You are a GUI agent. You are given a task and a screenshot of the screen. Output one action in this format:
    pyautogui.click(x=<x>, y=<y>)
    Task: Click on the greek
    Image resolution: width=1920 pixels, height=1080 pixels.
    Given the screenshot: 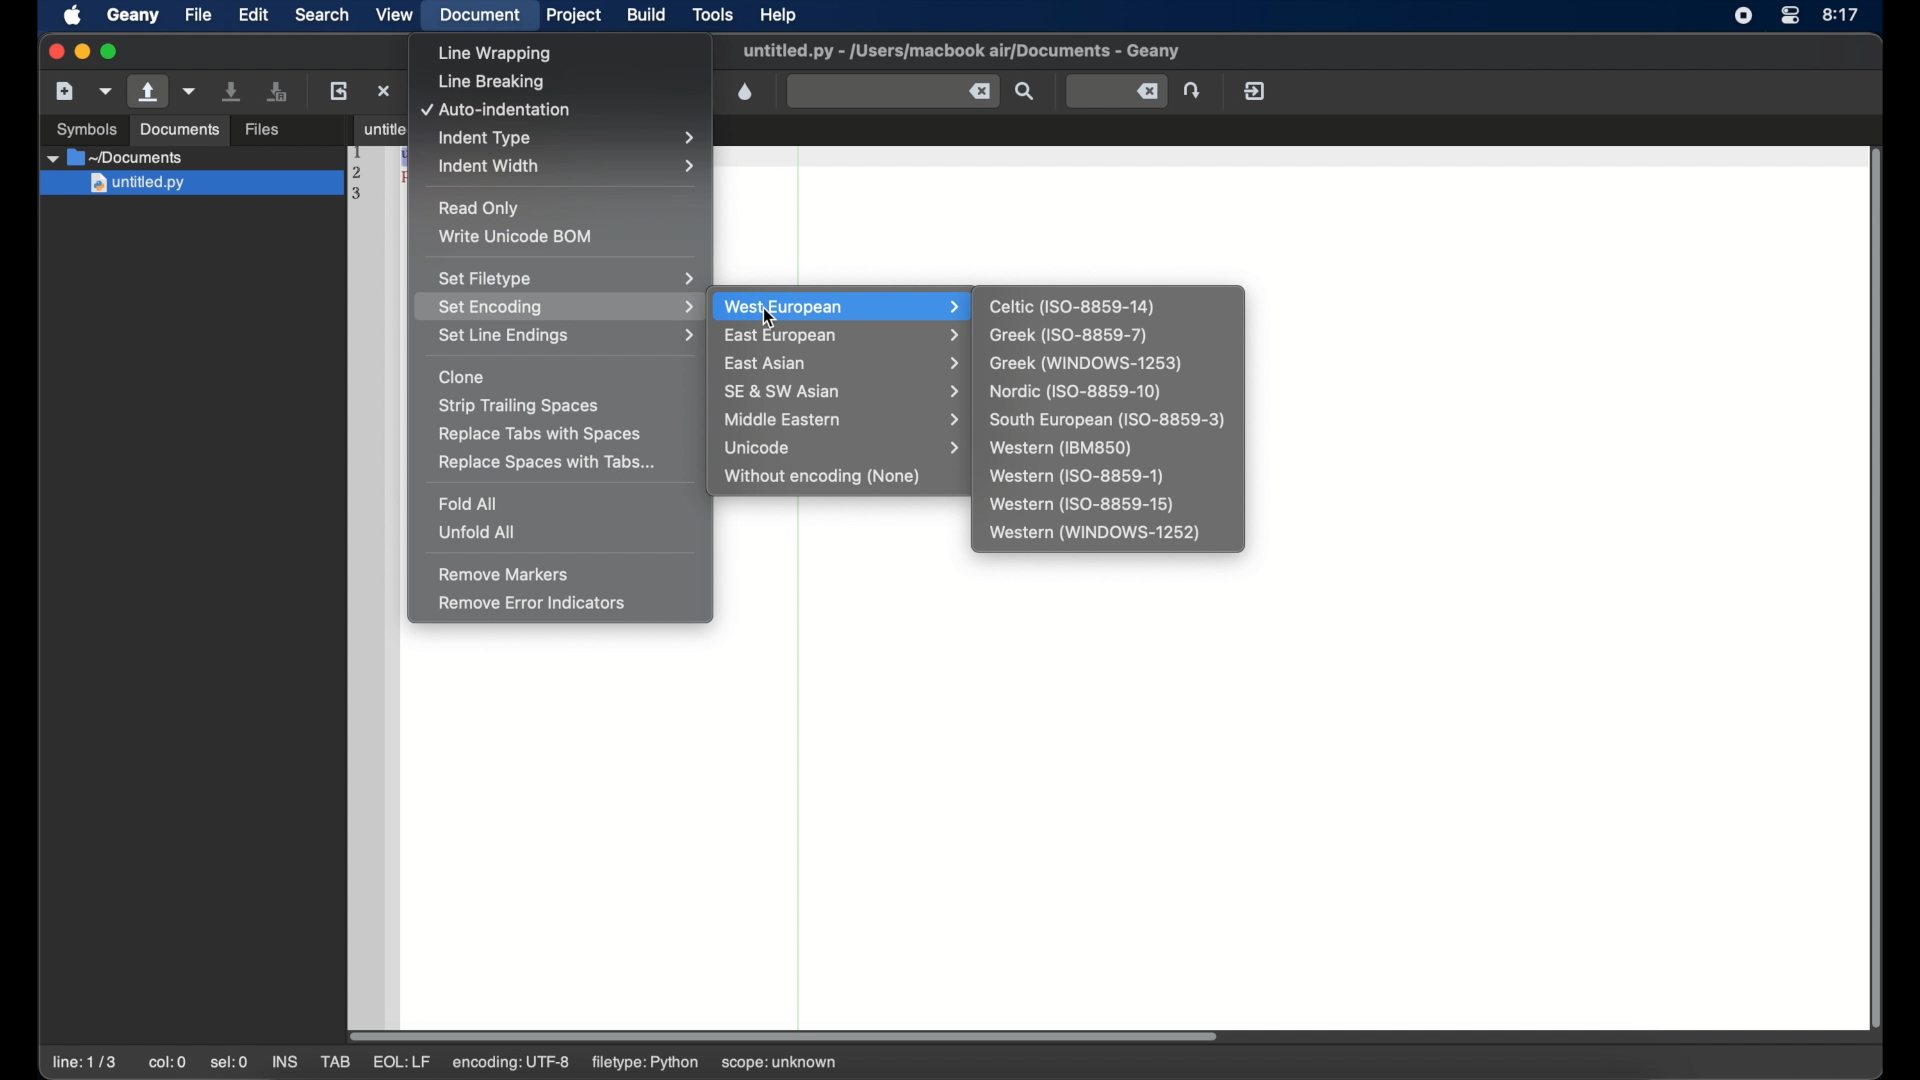 What is the action you would take?
    pyautogui.click(x=1086, y=364)
    